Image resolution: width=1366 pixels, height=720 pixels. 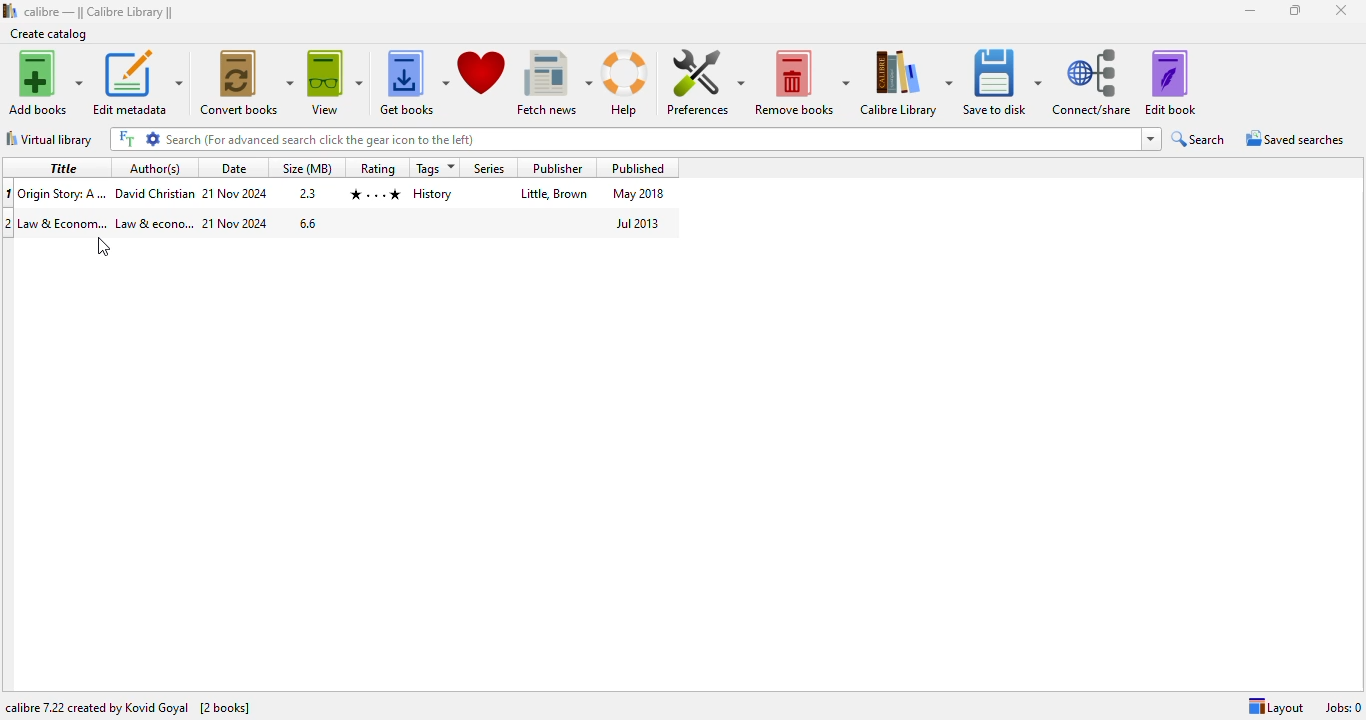 I want to click on date, so click(x=236, y=194).